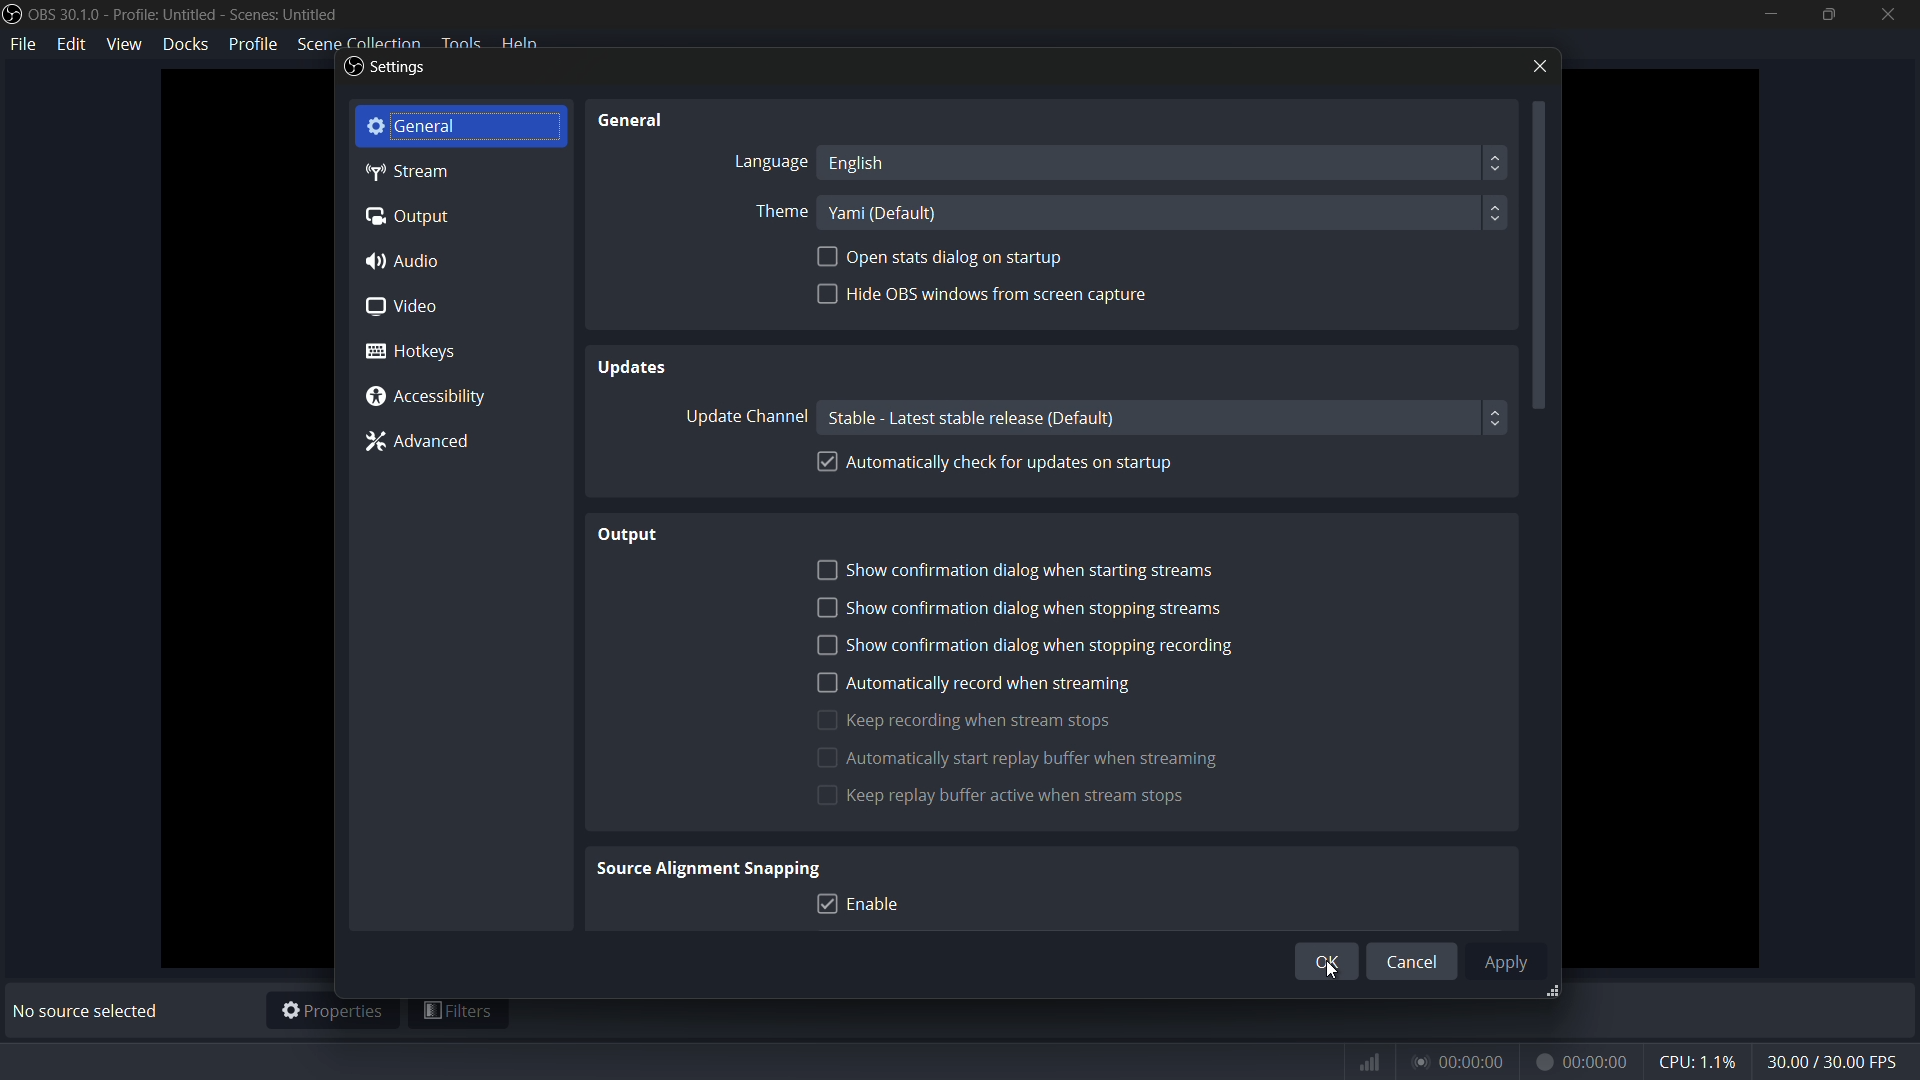 This screenshot has width=1920, height=1080. Describe the element at coordinates (1511, 962) in the screenshot. I see `Apply ` at that location.